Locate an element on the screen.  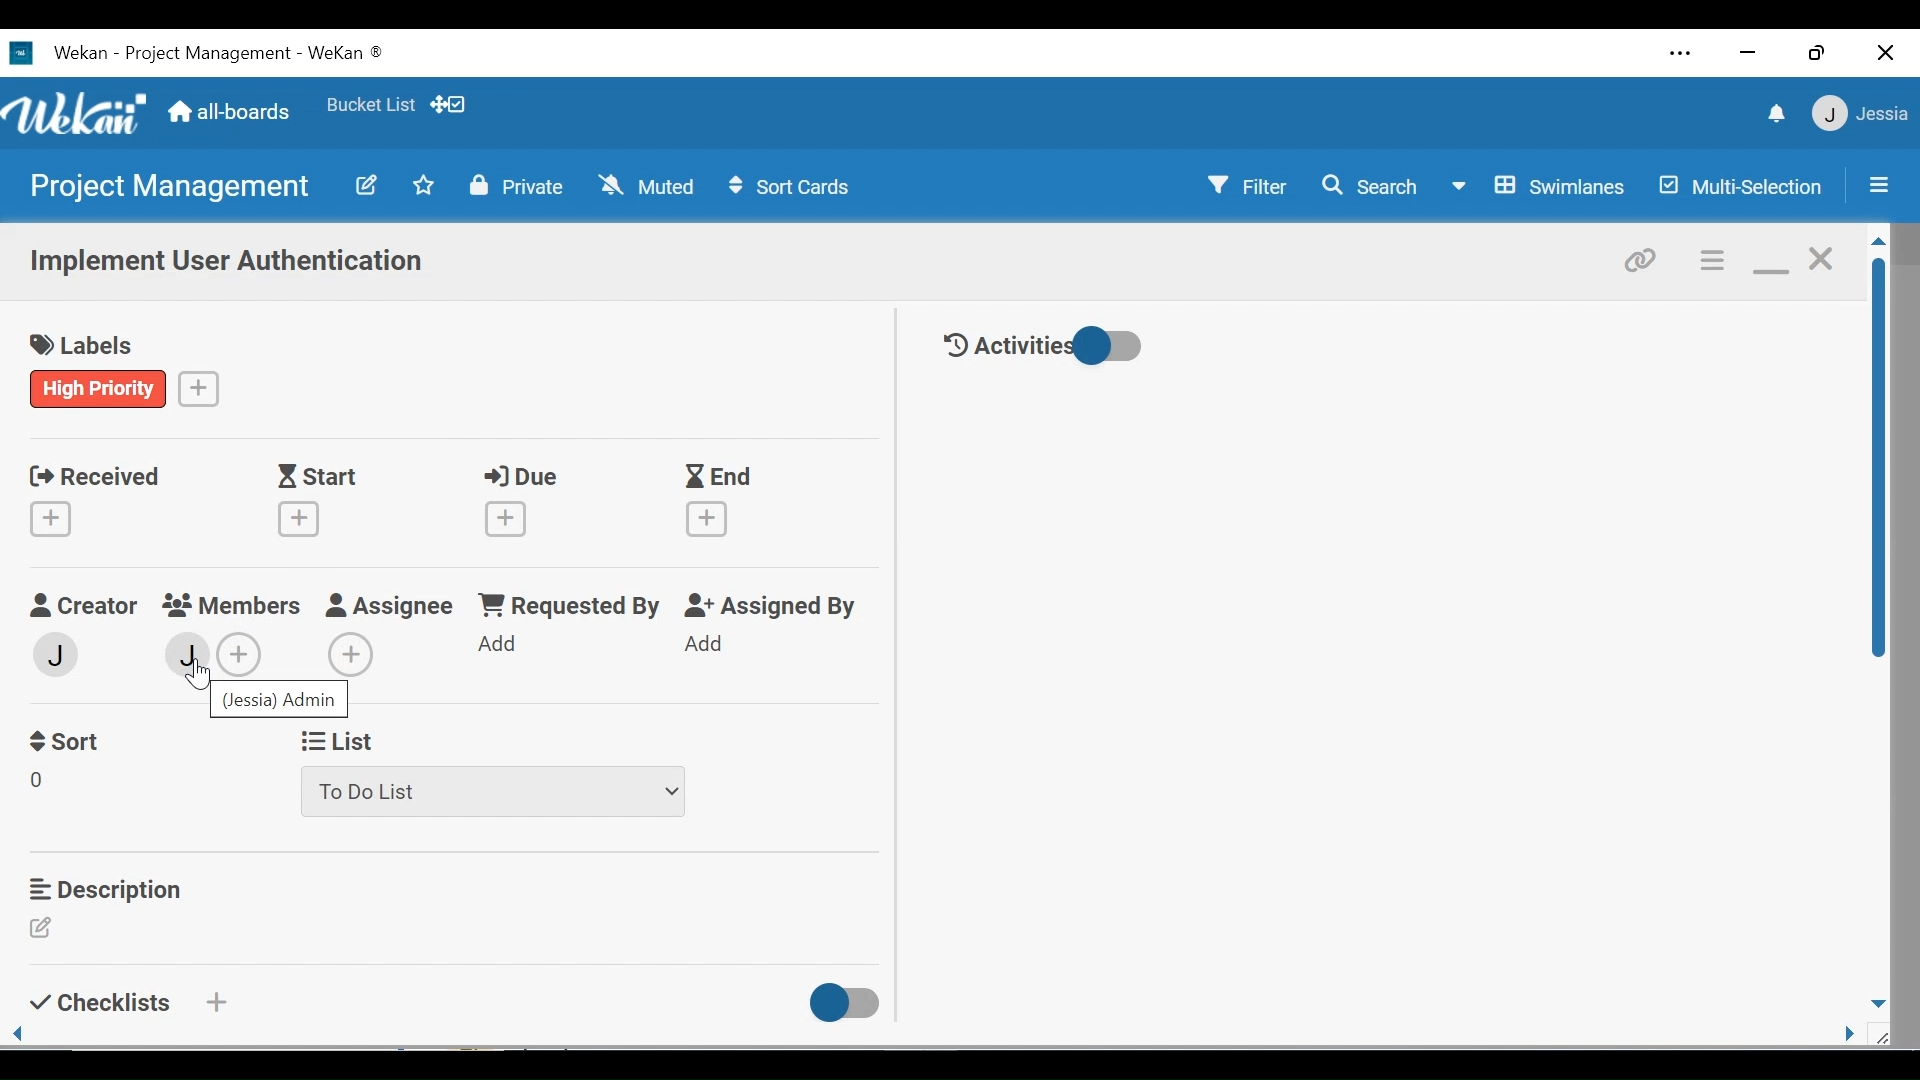
edit is located at coordinates (365, 184).